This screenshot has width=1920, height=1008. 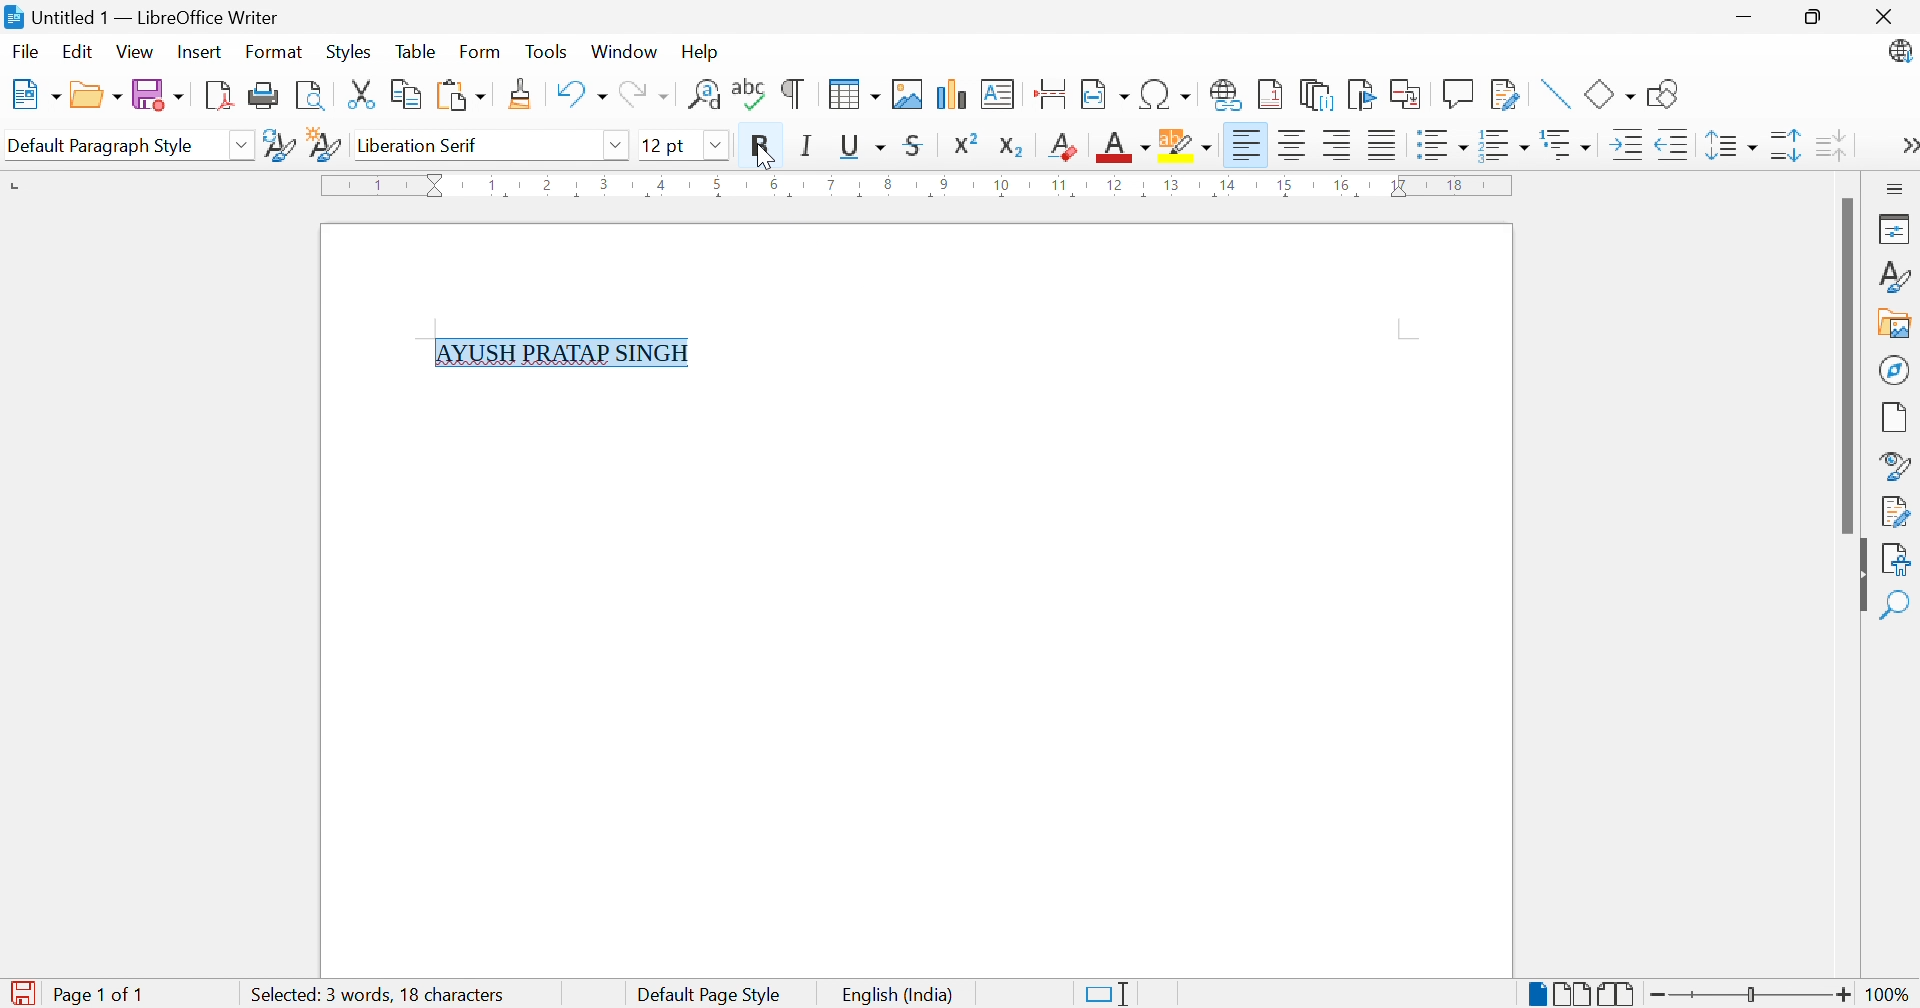 I want to click on Insert Cross-reference, so click(x=1407, y=94).